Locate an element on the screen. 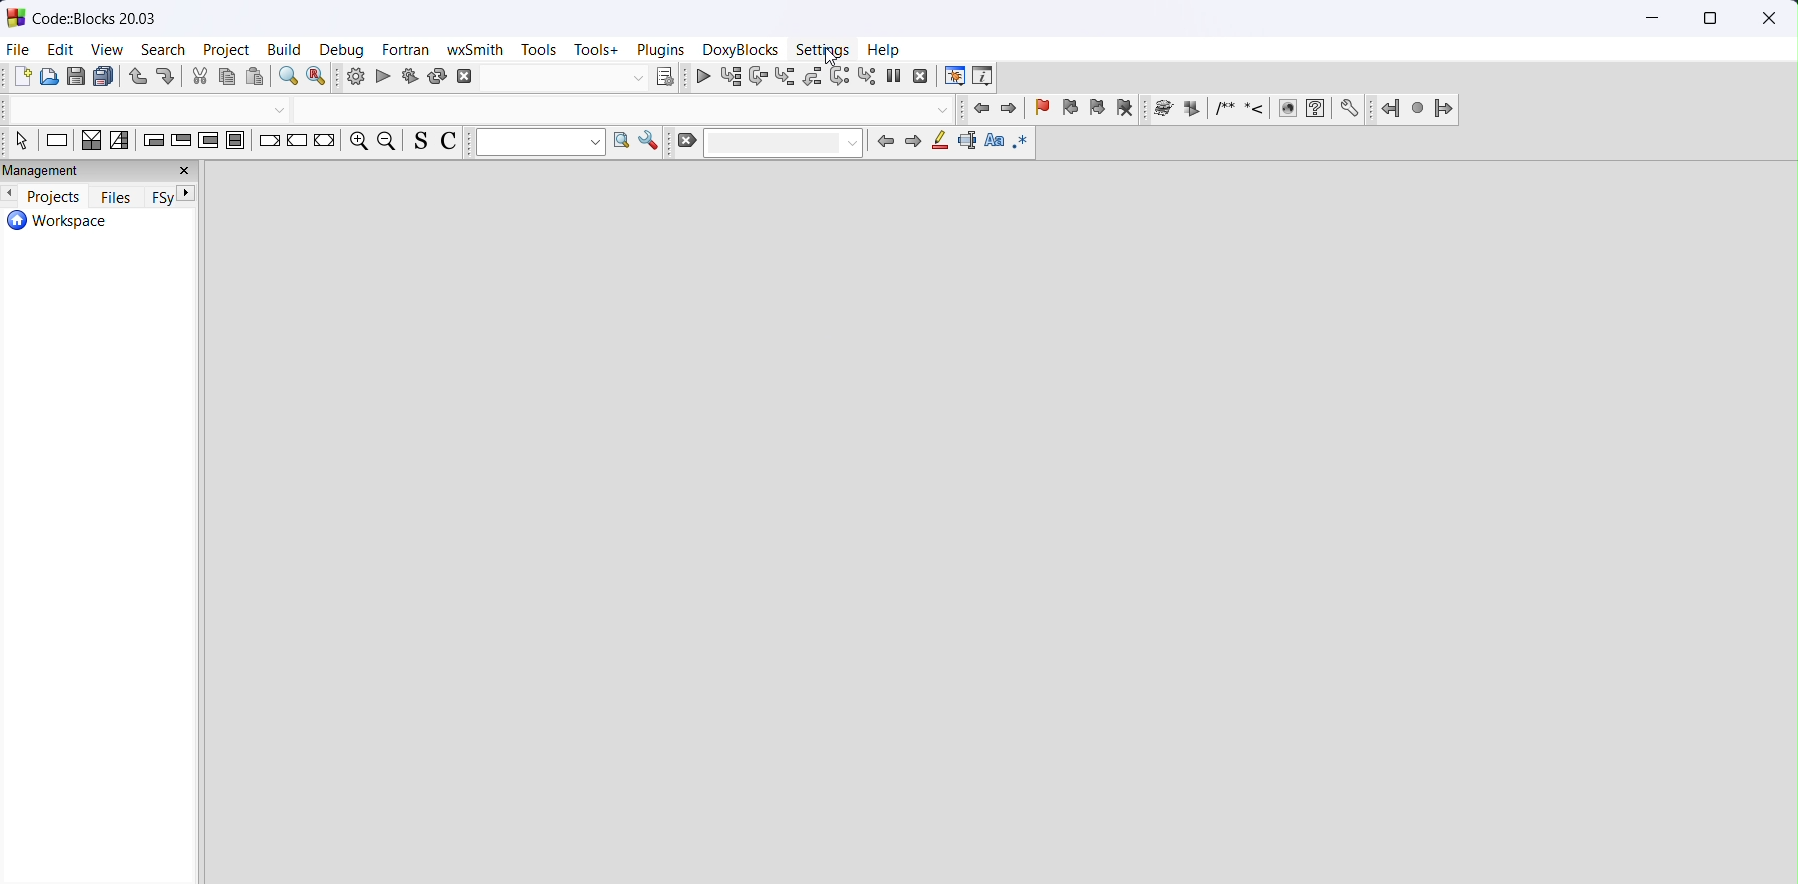 The width and height of the screenshot is (1798, 884). docxy blocks is located at coordinates (1256, 110).